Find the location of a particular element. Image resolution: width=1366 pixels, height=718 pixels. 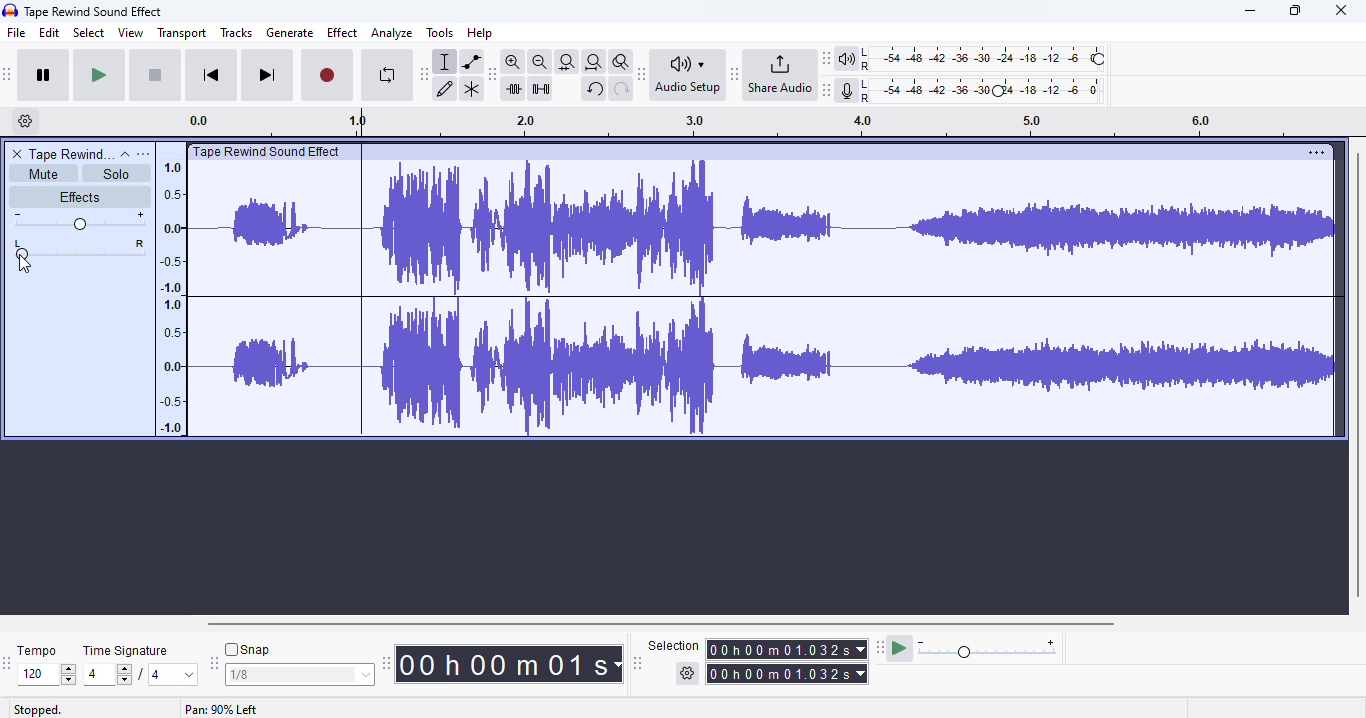

play is located at coordinates (99, 76).